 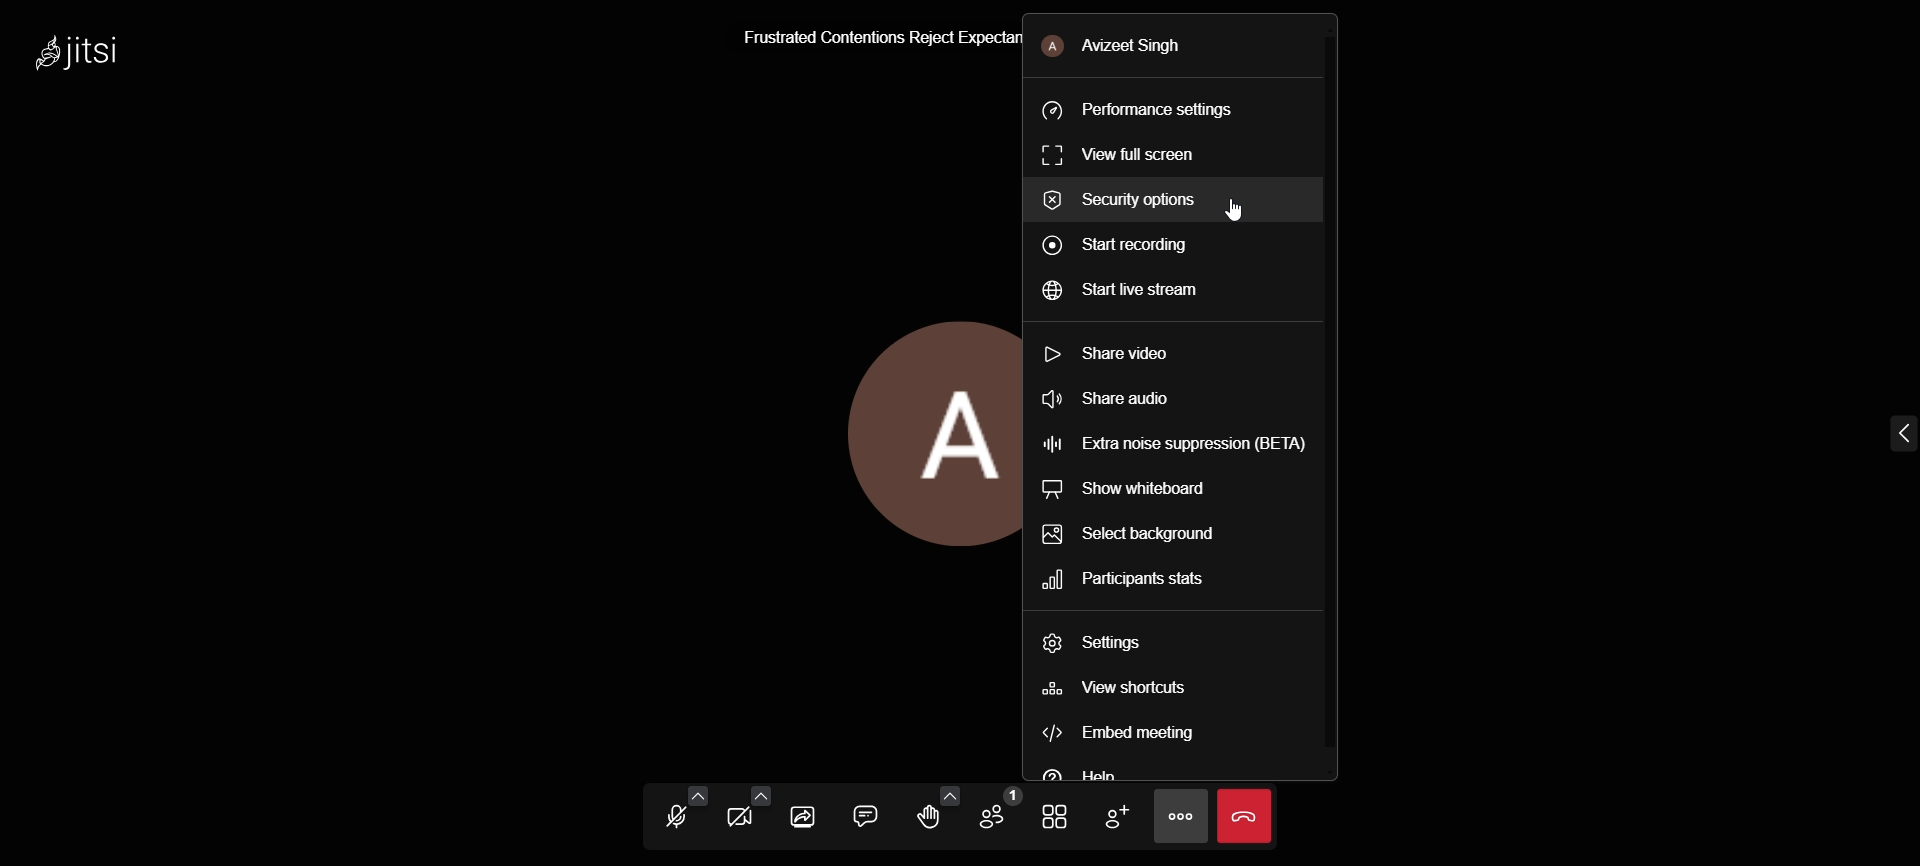 I want to click on Jitsi, so click(x=91, y=53).